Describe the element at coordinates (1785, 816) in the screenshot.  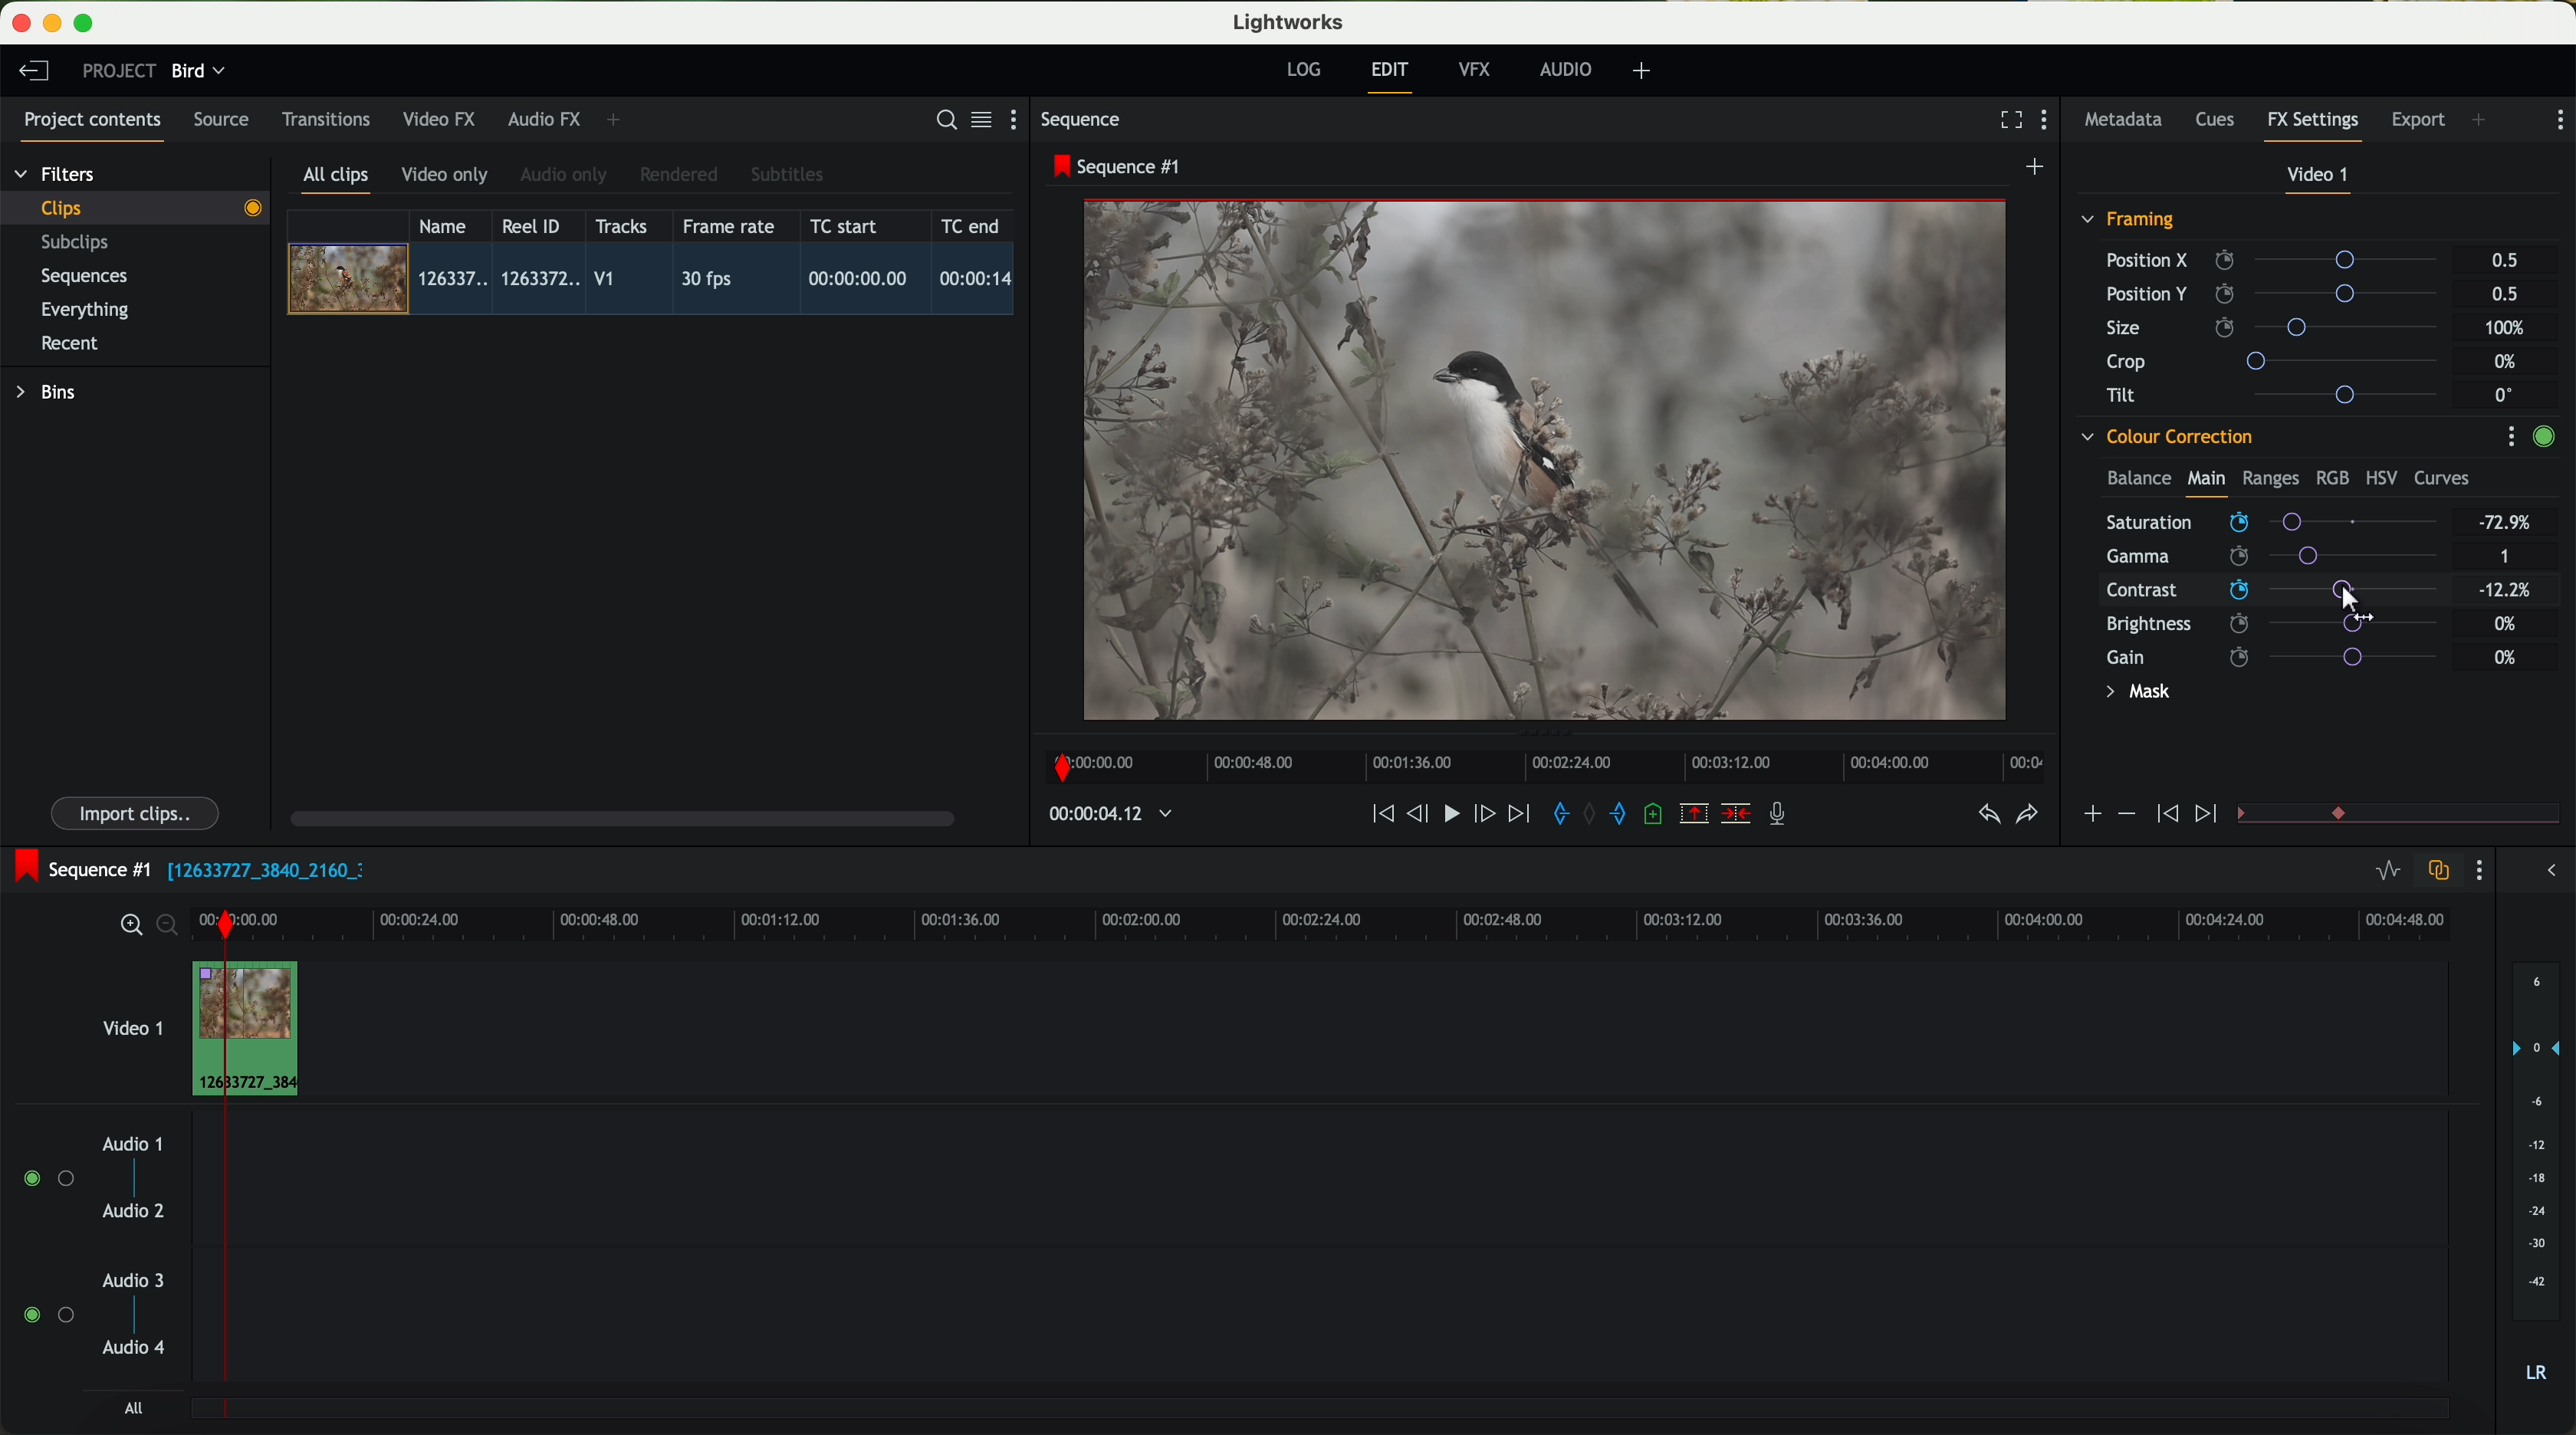
I see `record a voice-over` at that location.